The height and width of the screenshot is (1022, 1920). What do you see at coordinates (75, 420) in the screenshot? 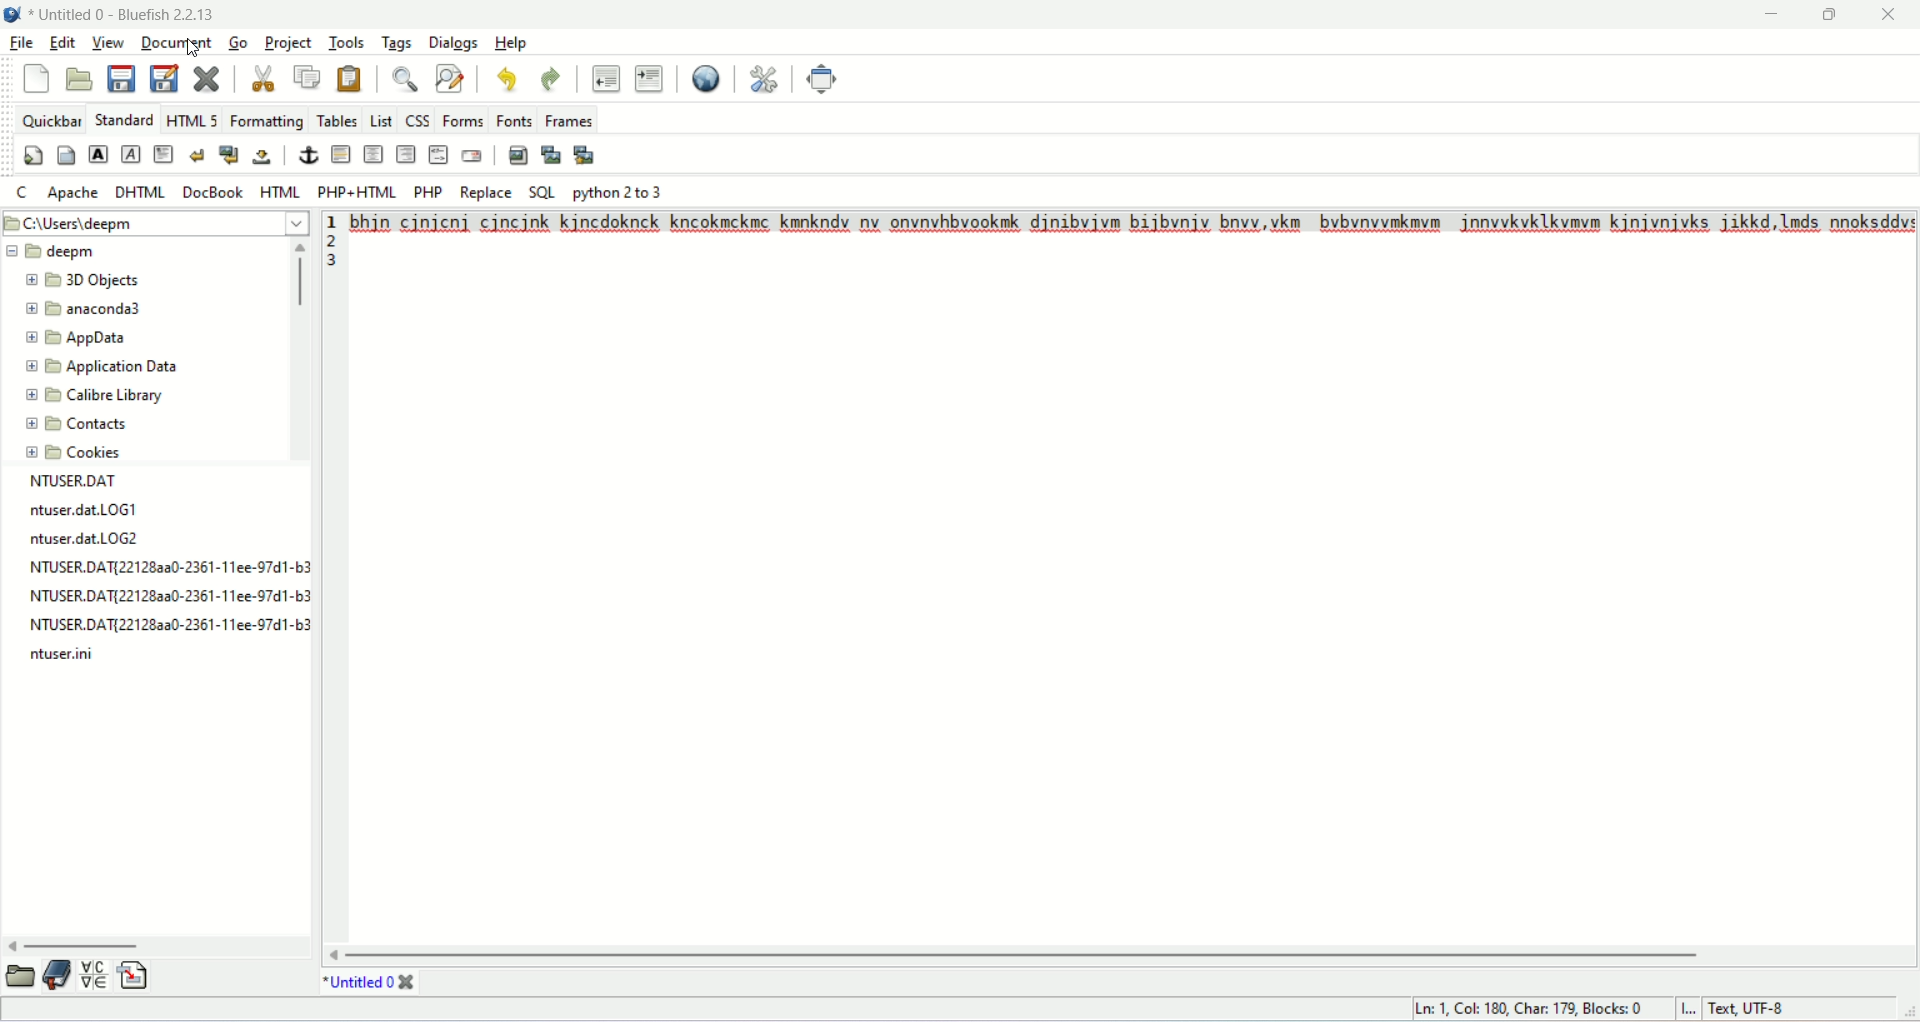
I see `contacts` at bounding box center [75, 420].